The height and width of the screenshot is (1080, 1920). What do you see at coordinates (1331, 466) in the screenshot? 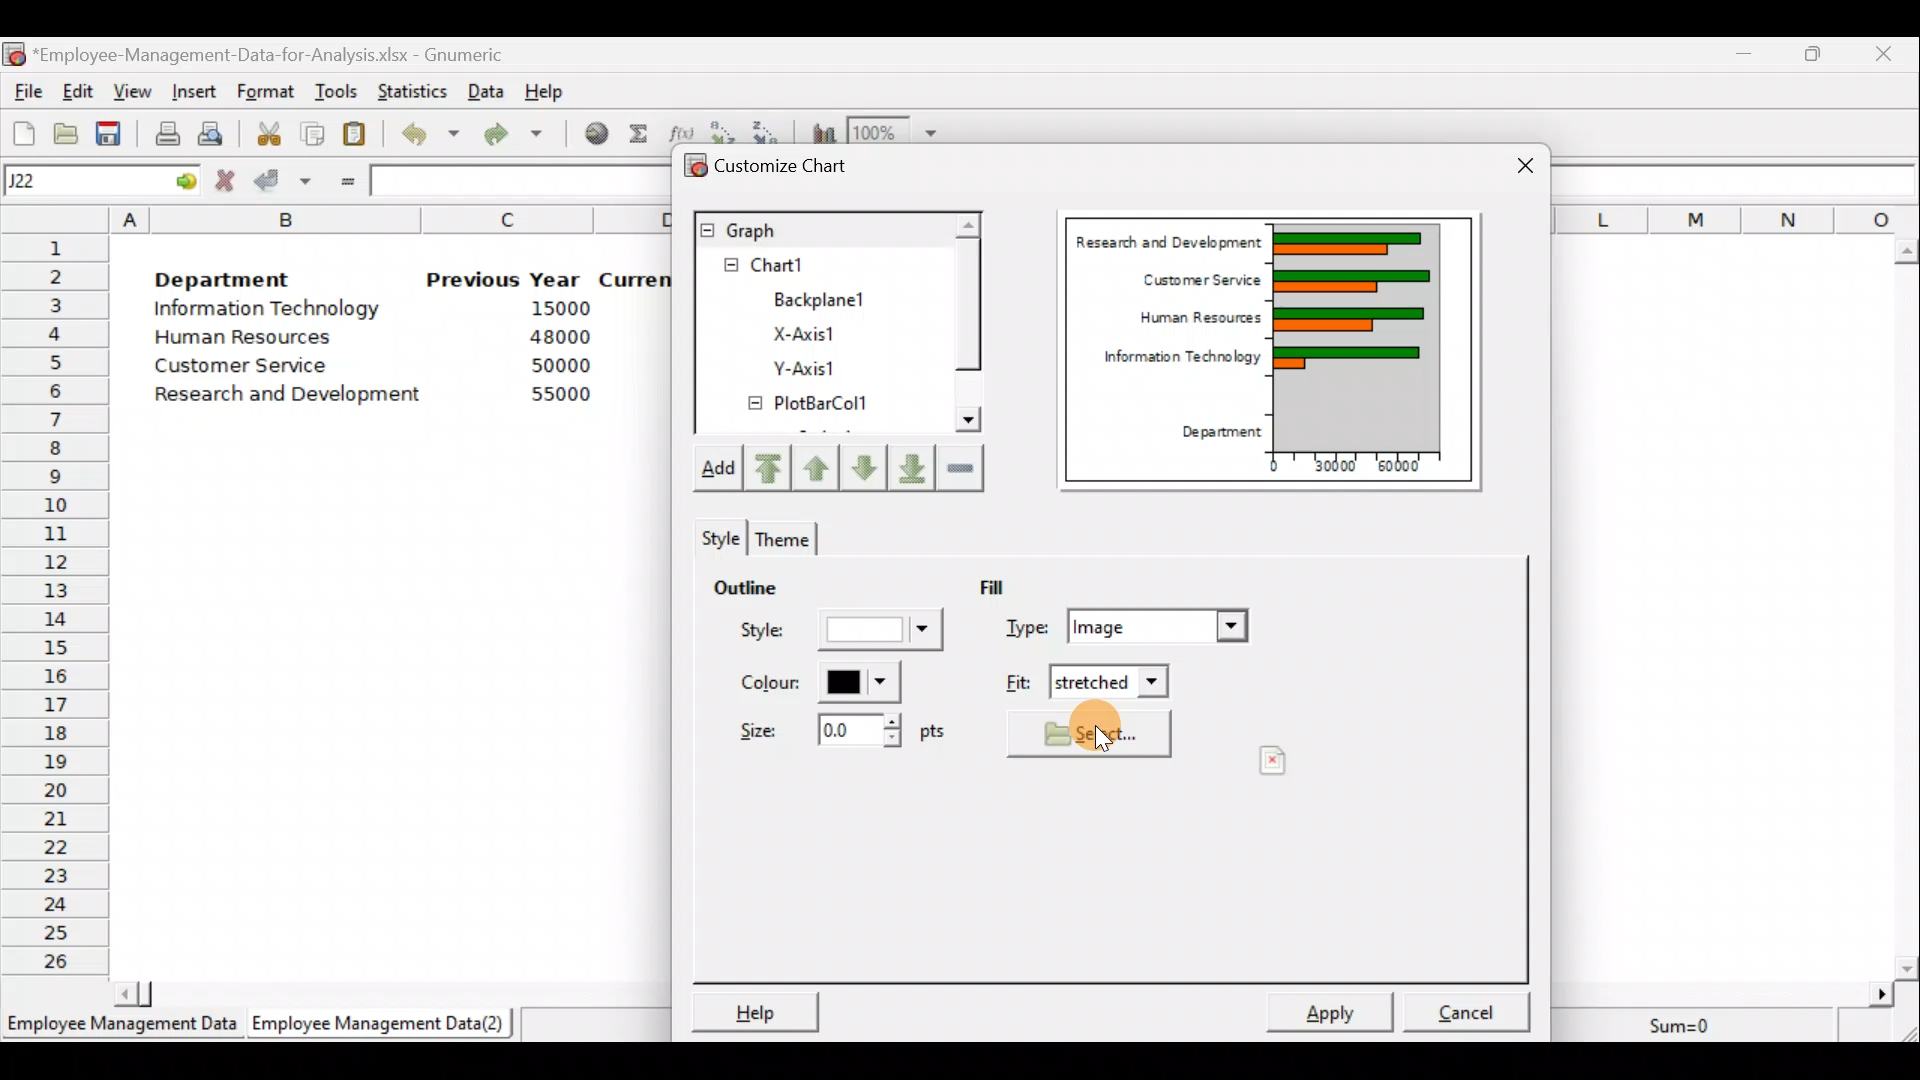
I see `30000` at bounding box center [1331, 466].